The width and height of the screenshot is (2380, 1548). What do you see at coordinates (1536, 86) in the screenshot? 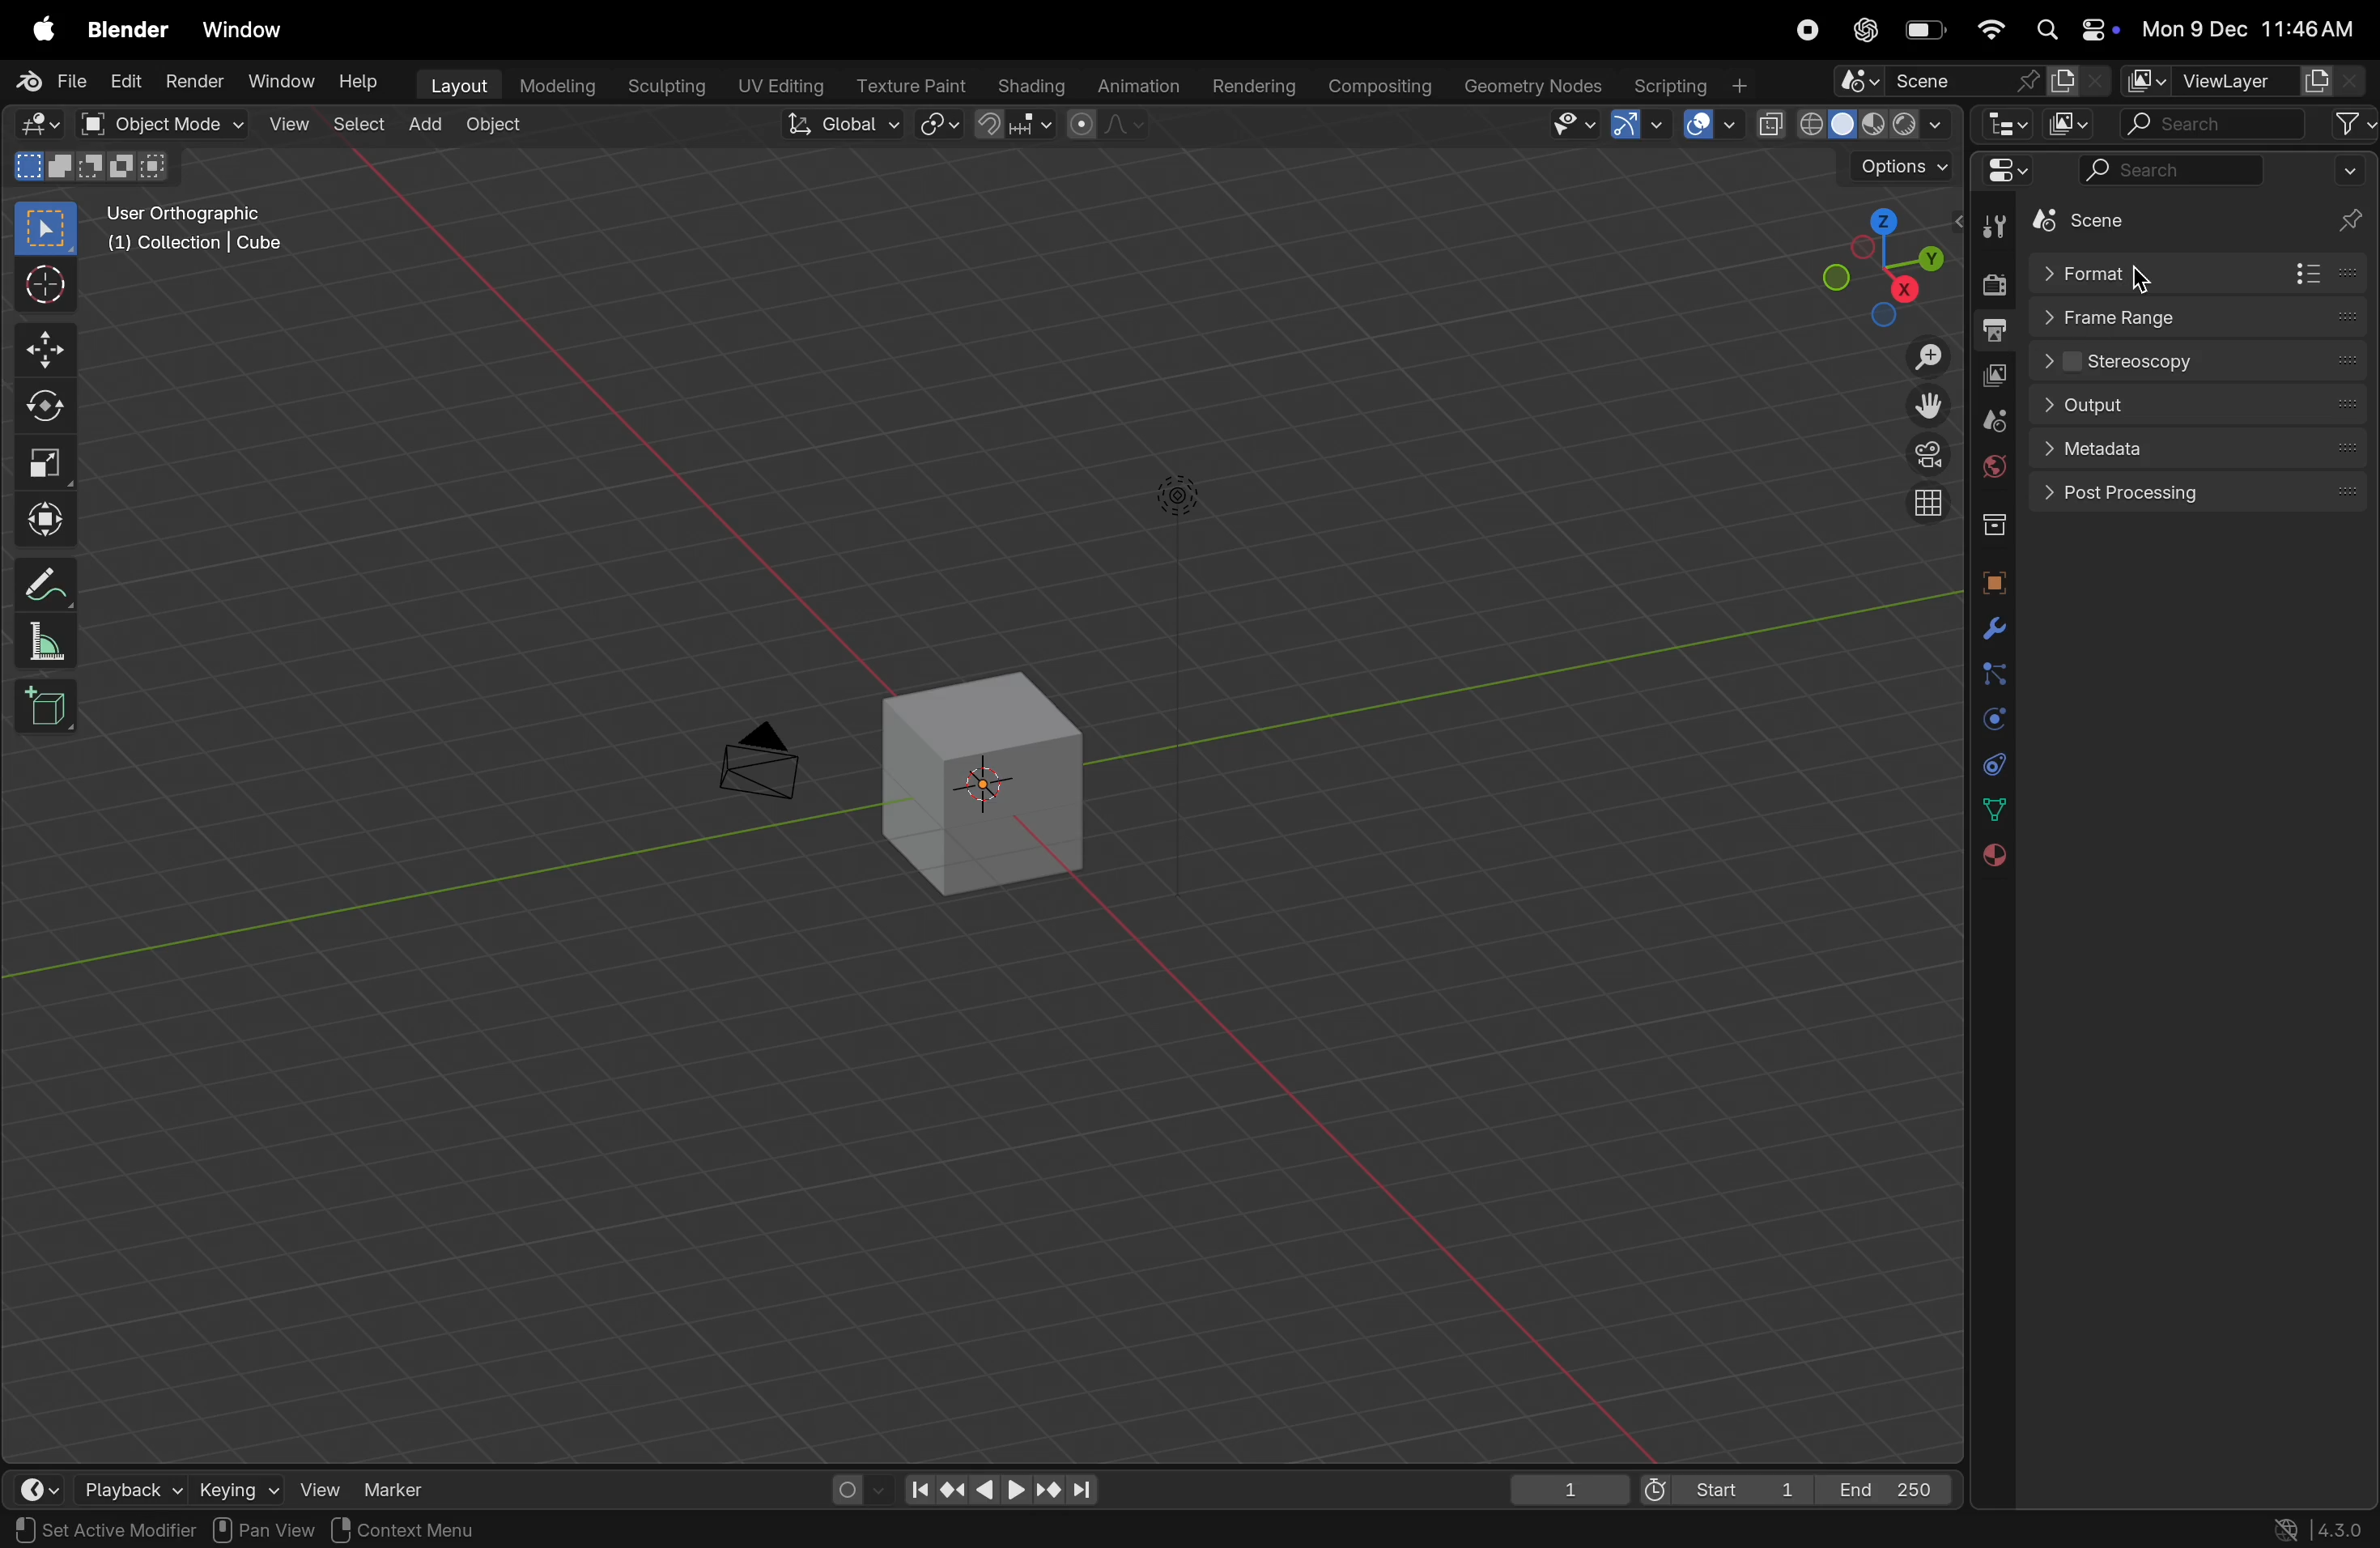
I see `Geometry nodes` at bounding box center [1536, 86].